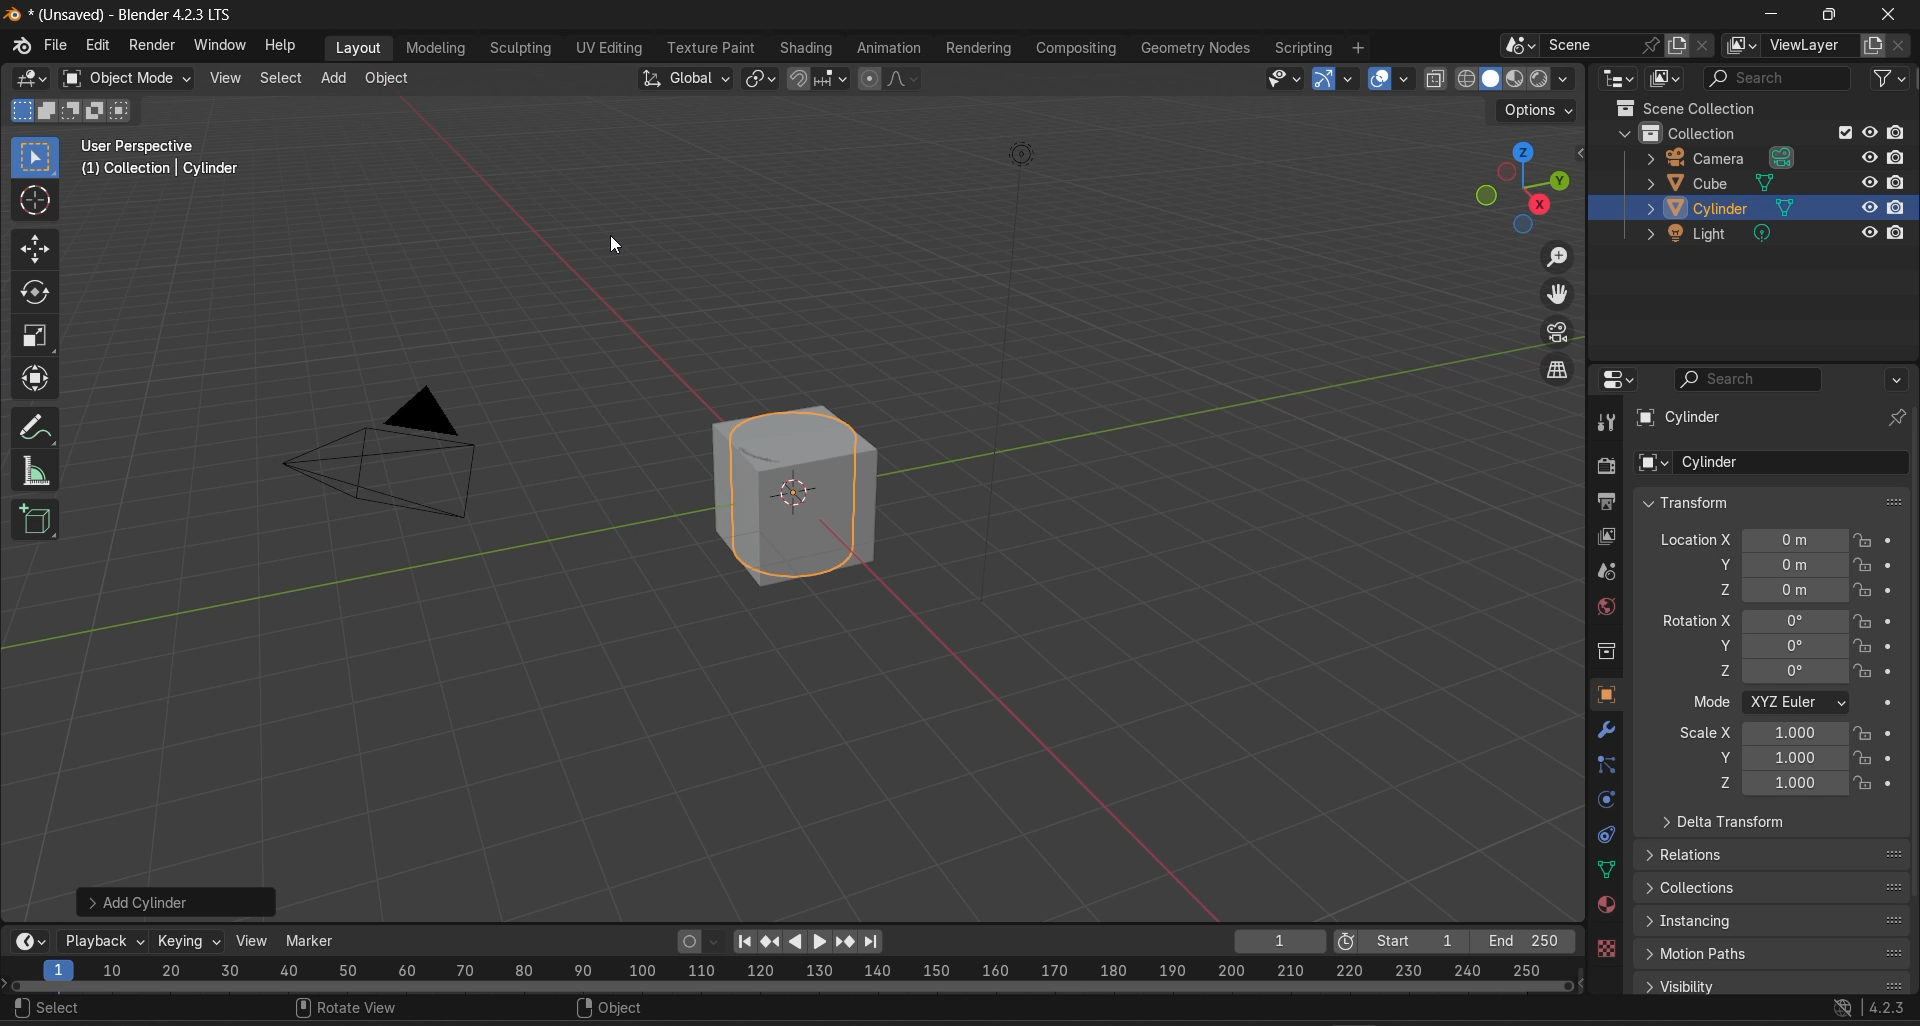 The height and width of the screenshot is (1026, 1920). What do you see at coordinates (617, 243) in the screenshot?
I see `Cursor` at bounding box center [617, 243].